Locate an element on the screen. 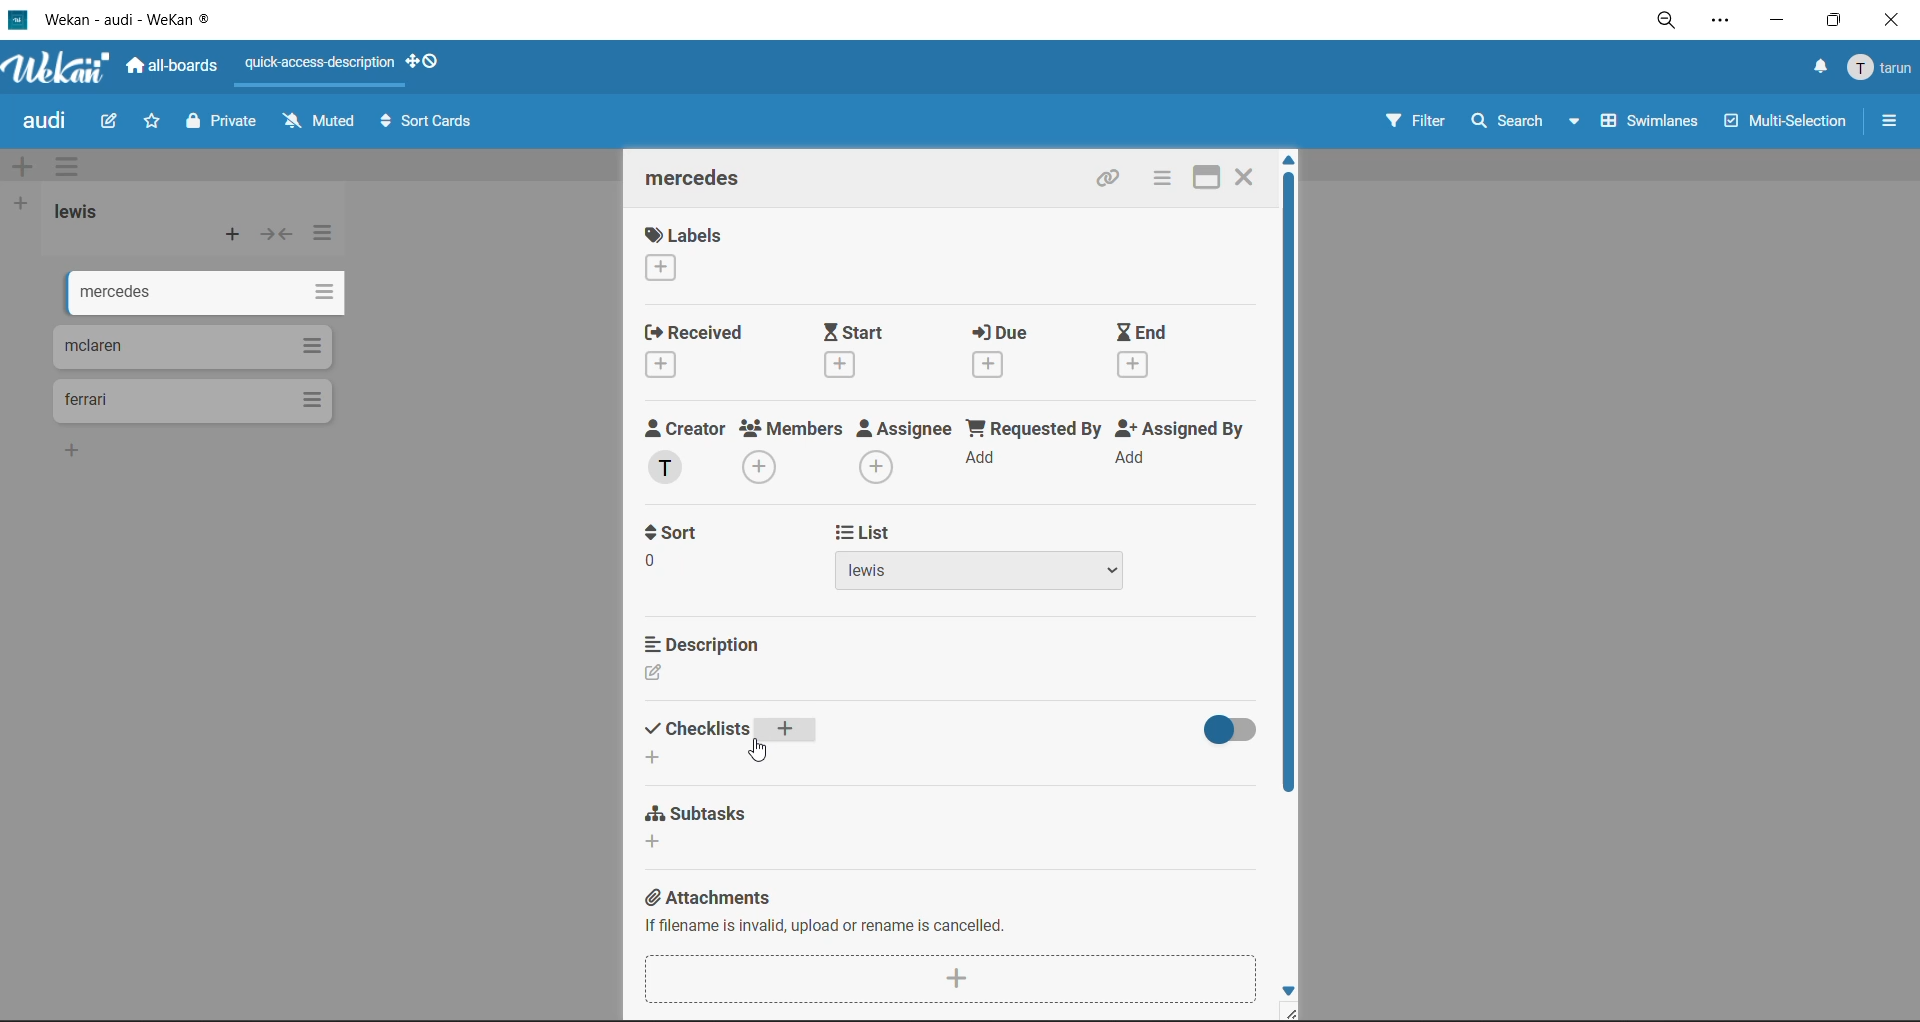 This screenshot has height=1022, width=1920. start is located at coordinates (869, 350).